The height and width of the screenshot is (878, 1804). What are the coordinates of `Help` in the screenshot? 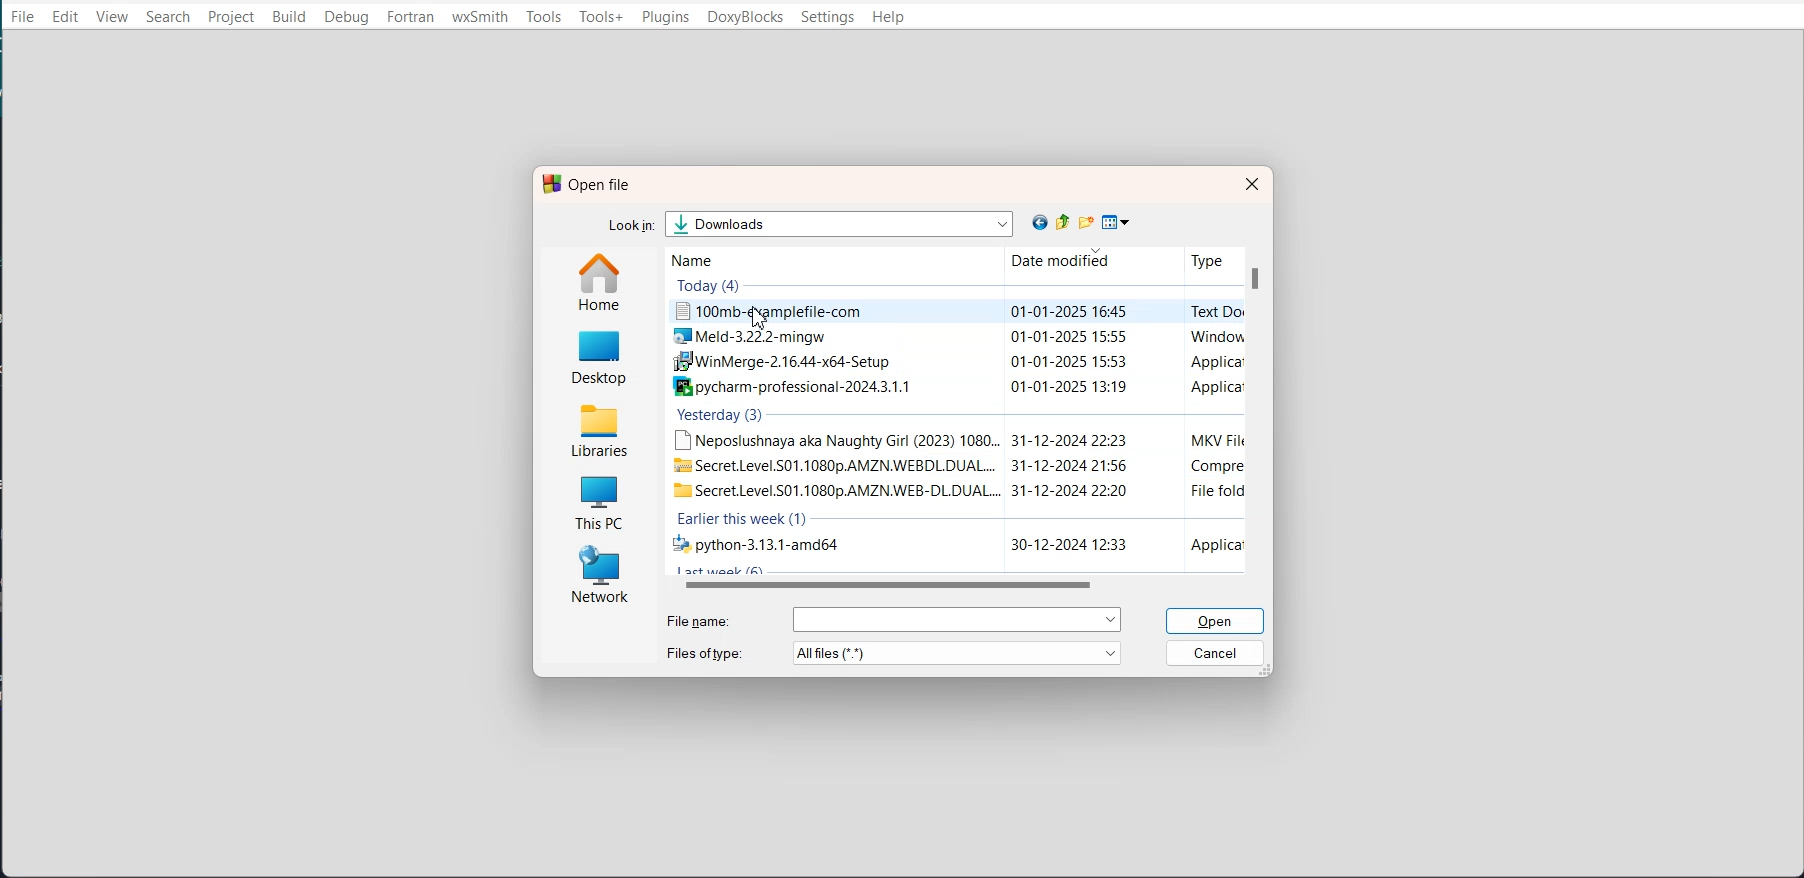 It's located at (889, 18).